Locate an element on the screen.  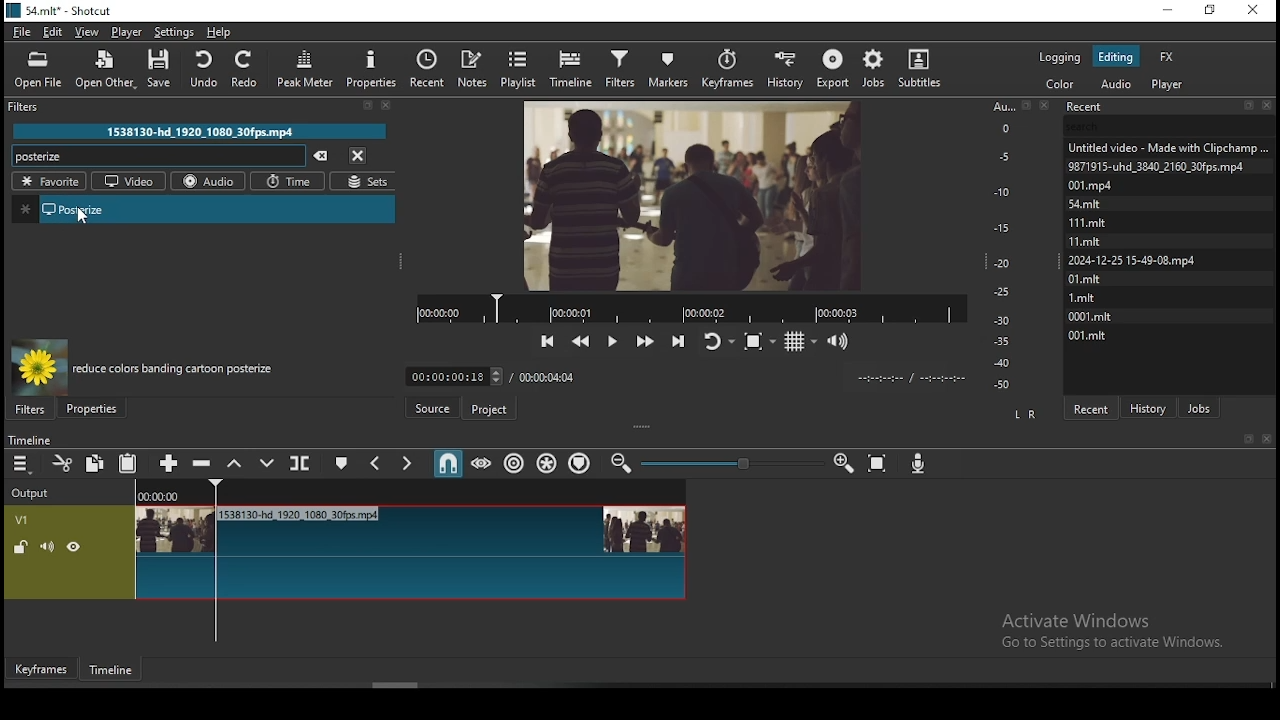
properties is located at coordinates (375, 67).